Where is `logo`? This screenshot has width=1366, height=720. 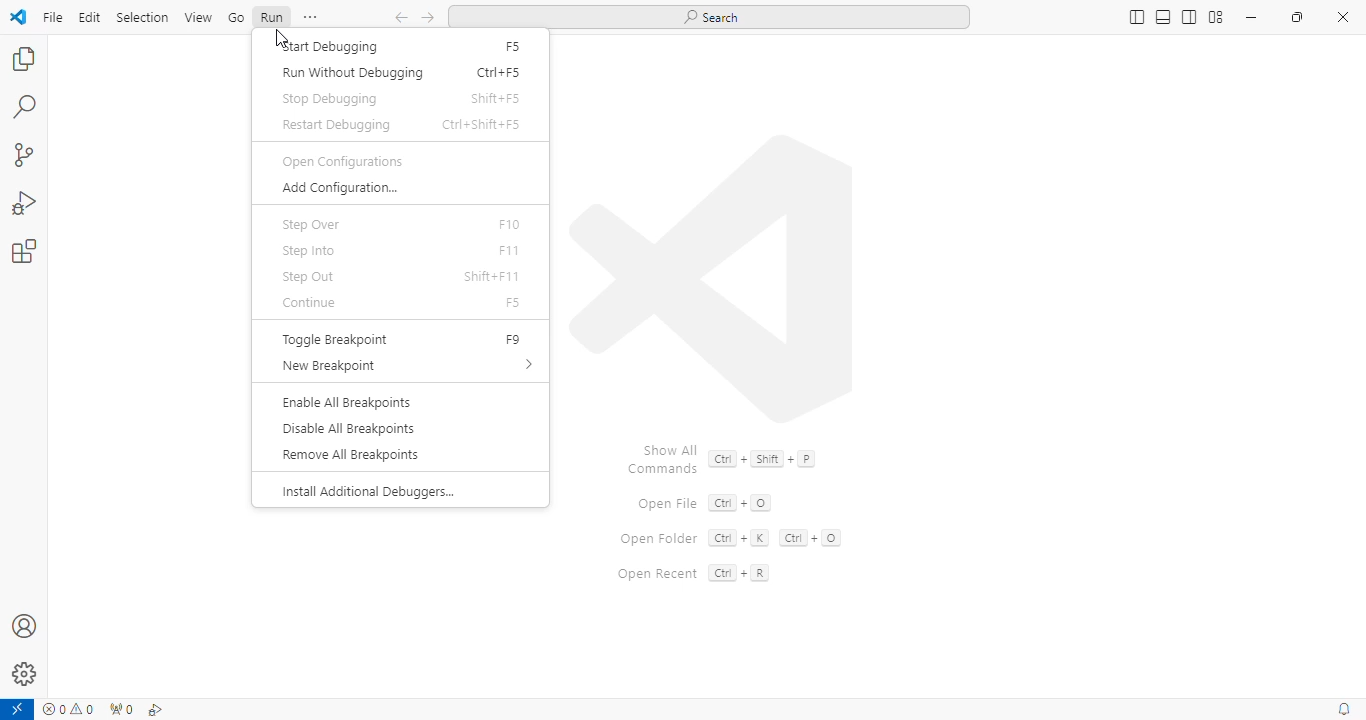 logo is located at coordinates (19, 17).